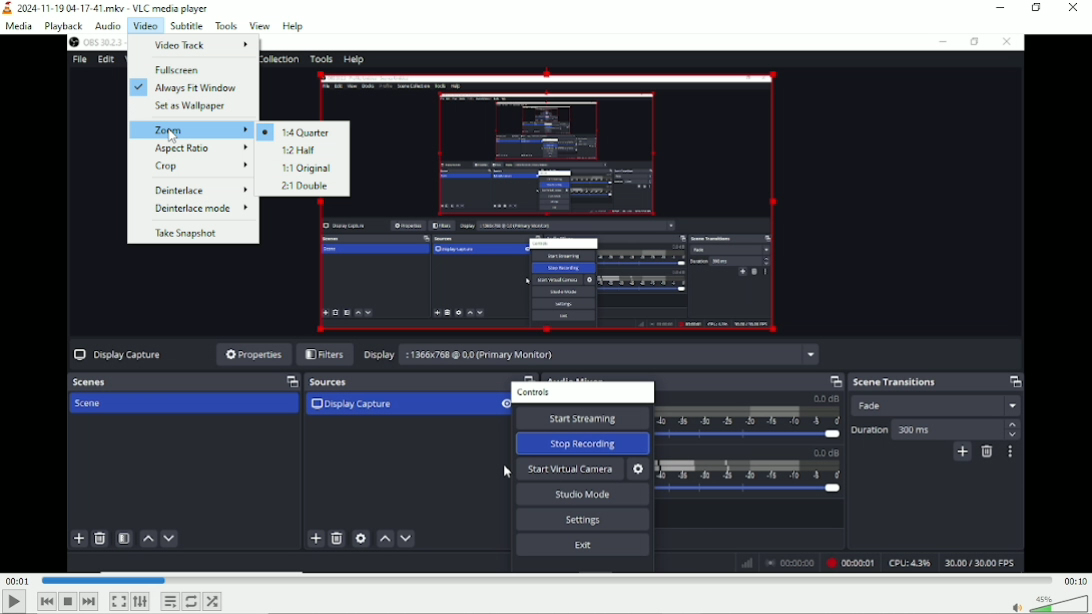 The height and width of the screenshot is (614, 1092). I want to click on half, so click(299, 149).